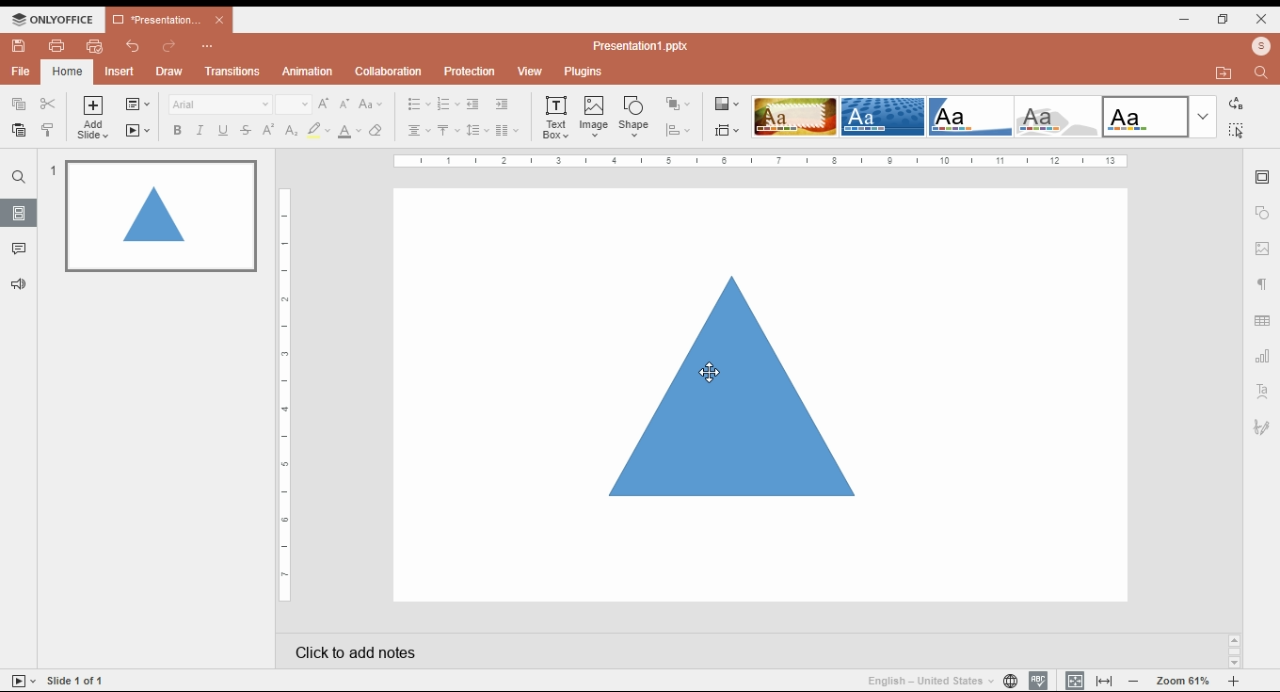  I want to click on font size, so click(294, 105).